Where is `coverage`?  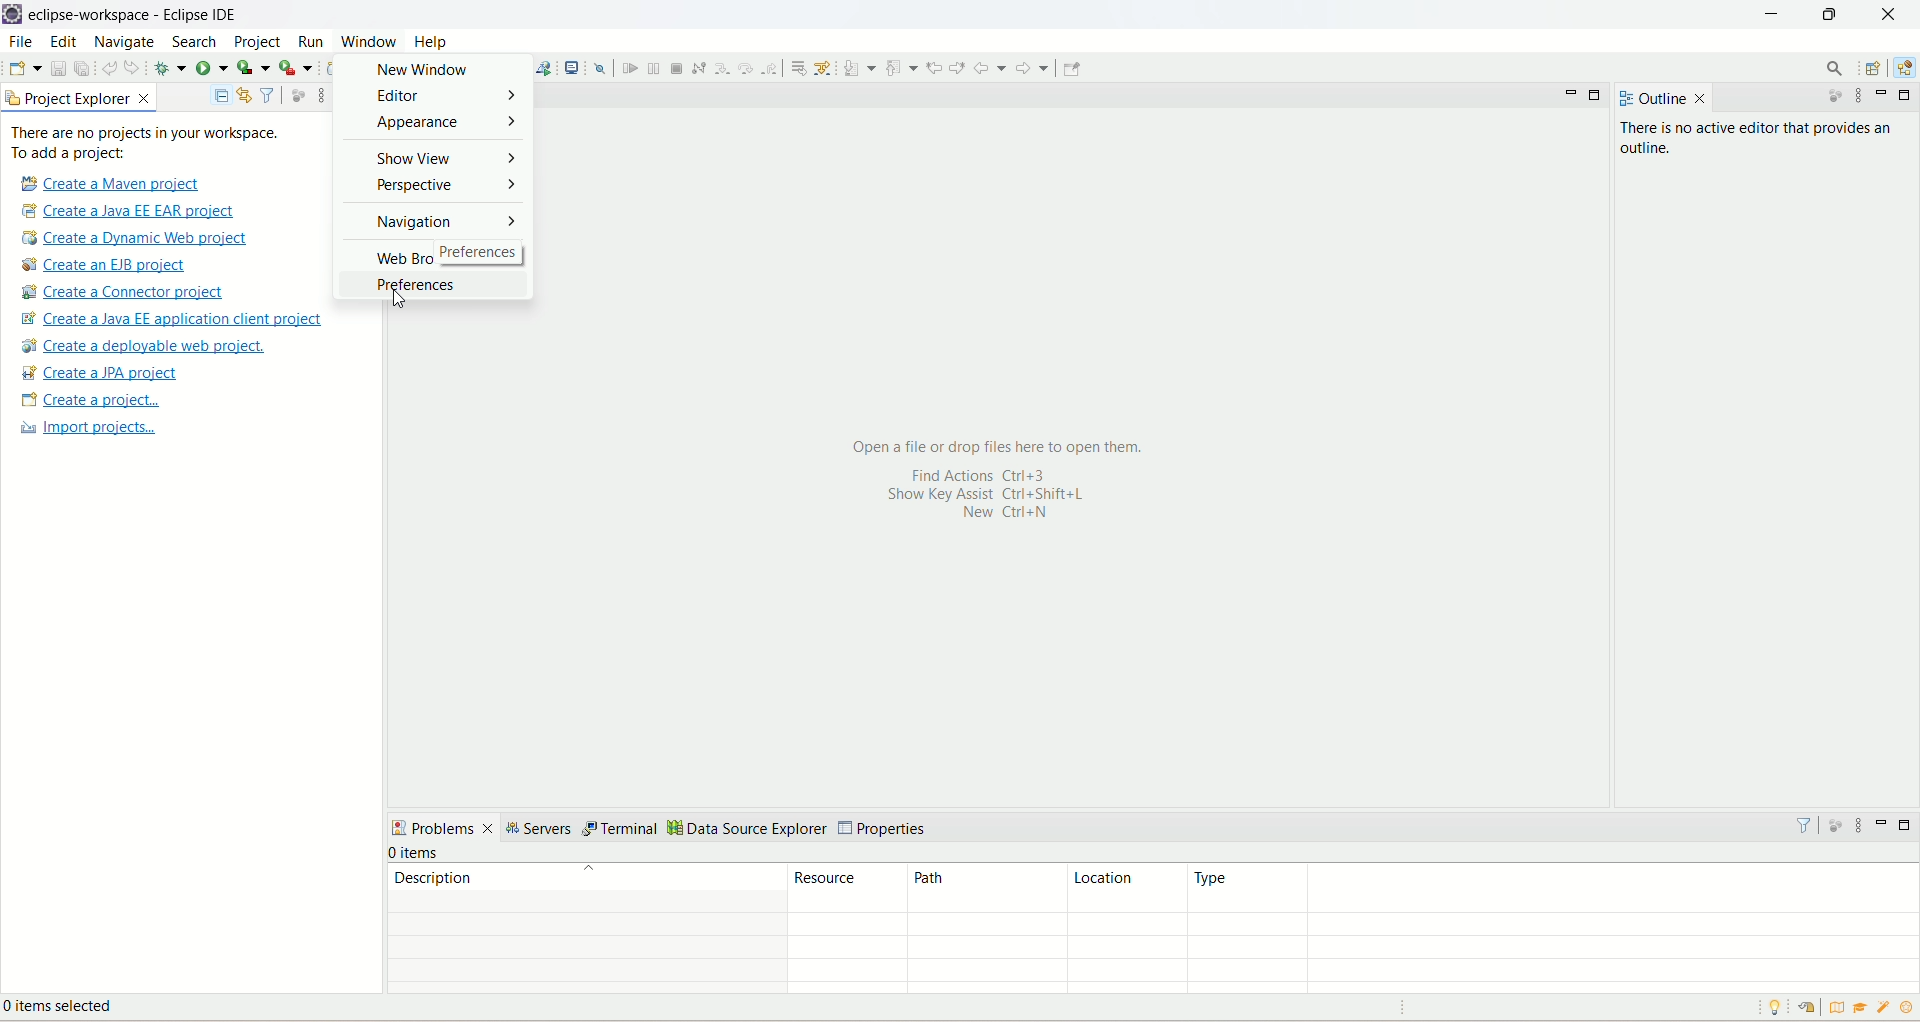 coverage is located at coordinates (253, 66).